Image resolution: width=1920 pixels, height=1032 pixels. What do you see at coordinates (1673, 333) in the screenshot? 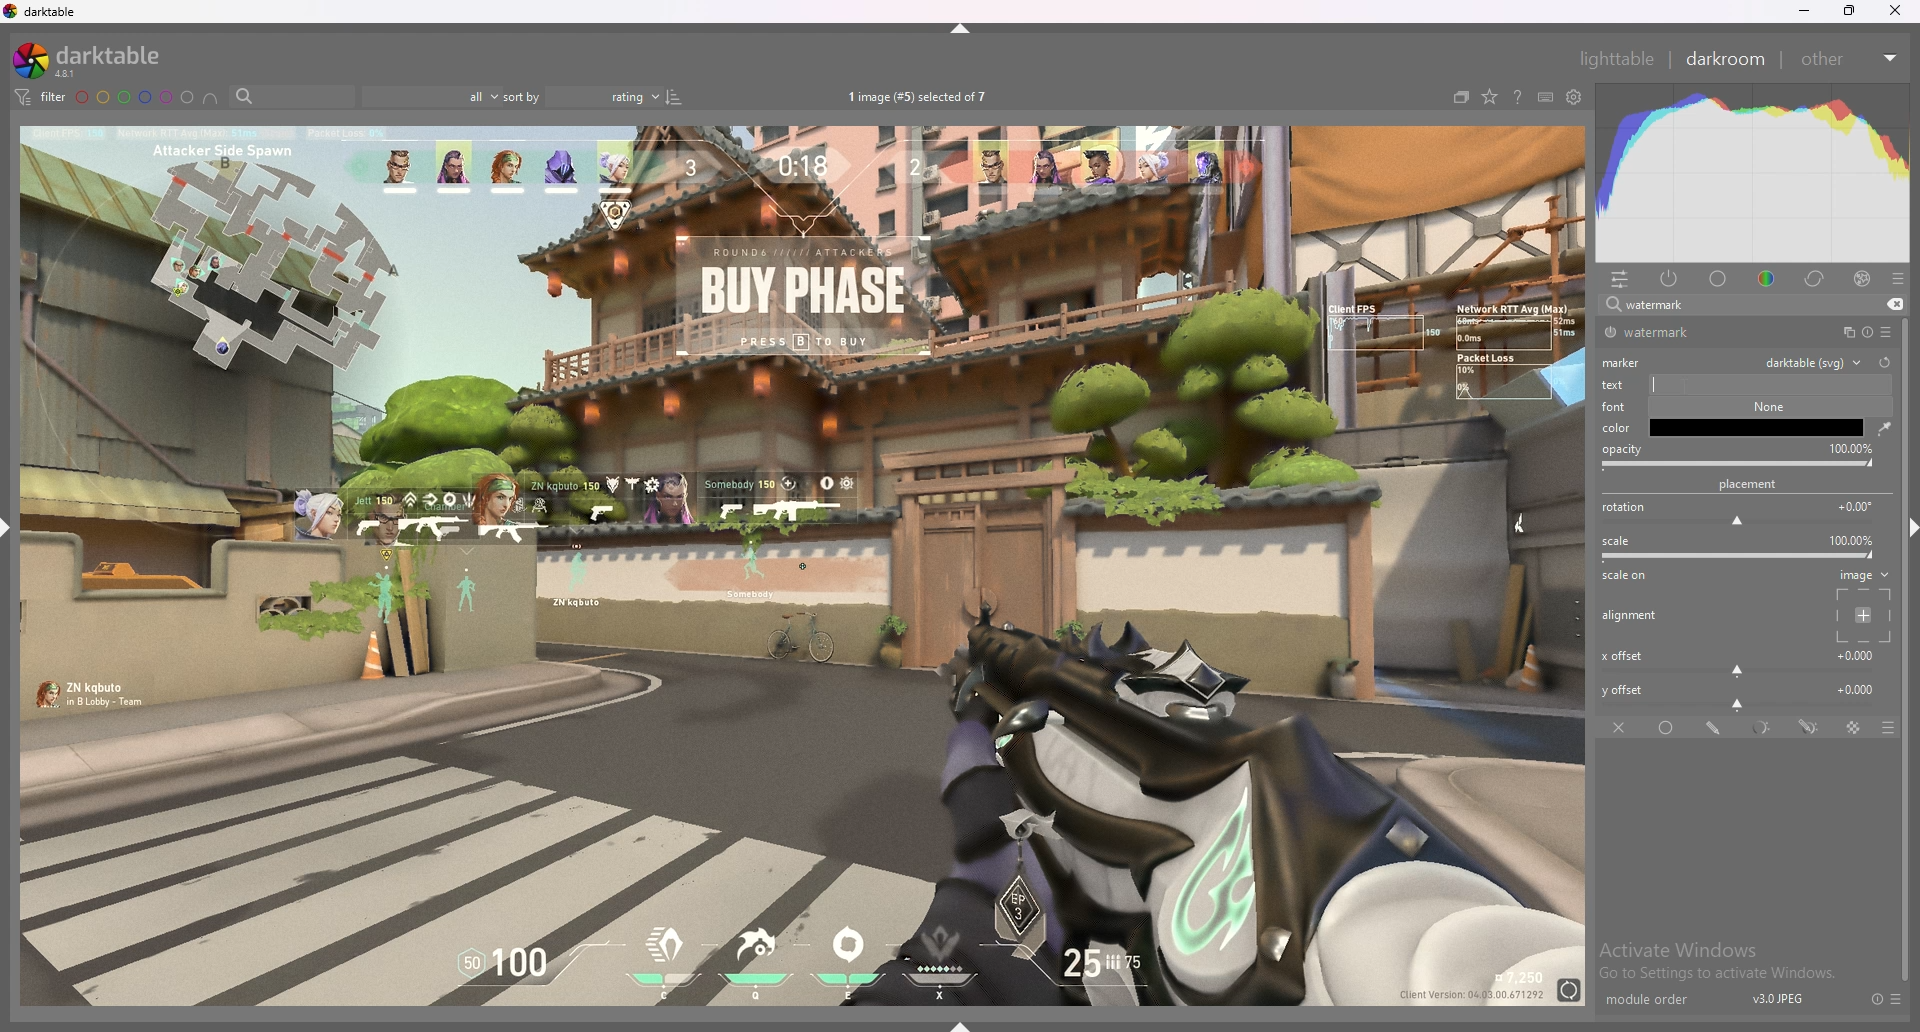
I see `watermark` at bounding box center [1673, 333].